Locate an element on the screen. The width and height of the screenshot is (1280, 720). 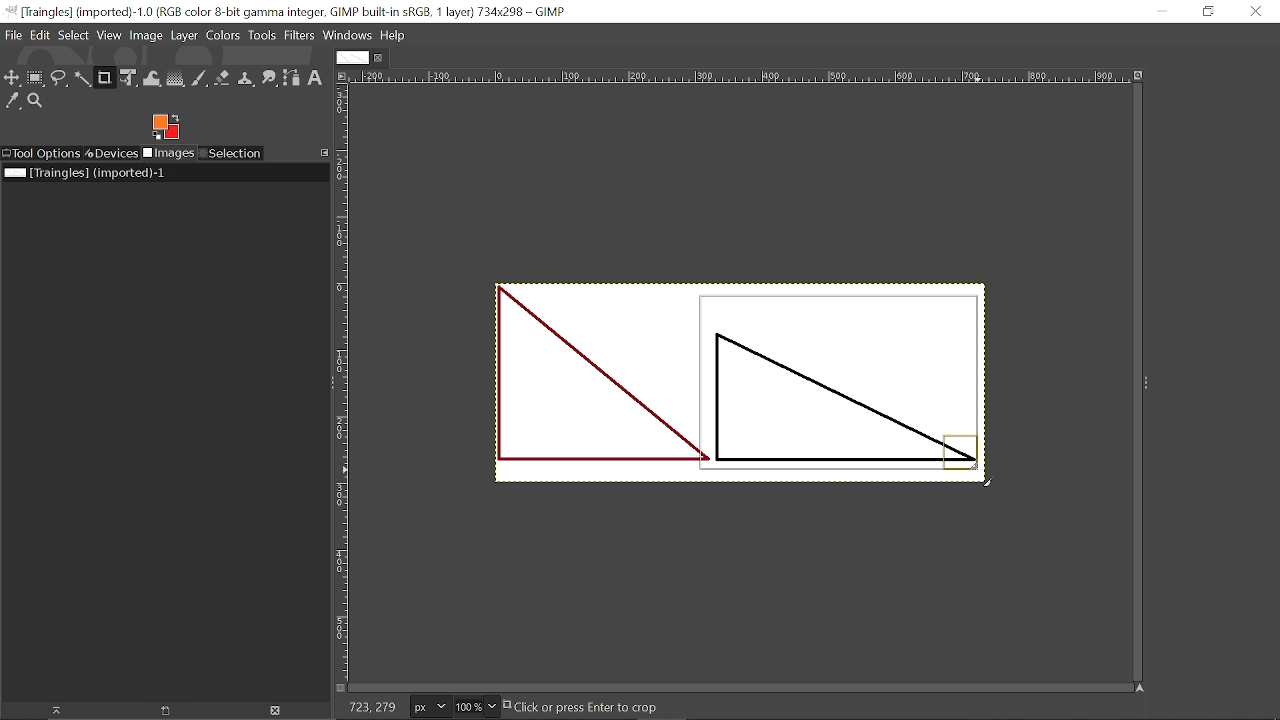
Color picker tool is located at coordinates (13, 101).